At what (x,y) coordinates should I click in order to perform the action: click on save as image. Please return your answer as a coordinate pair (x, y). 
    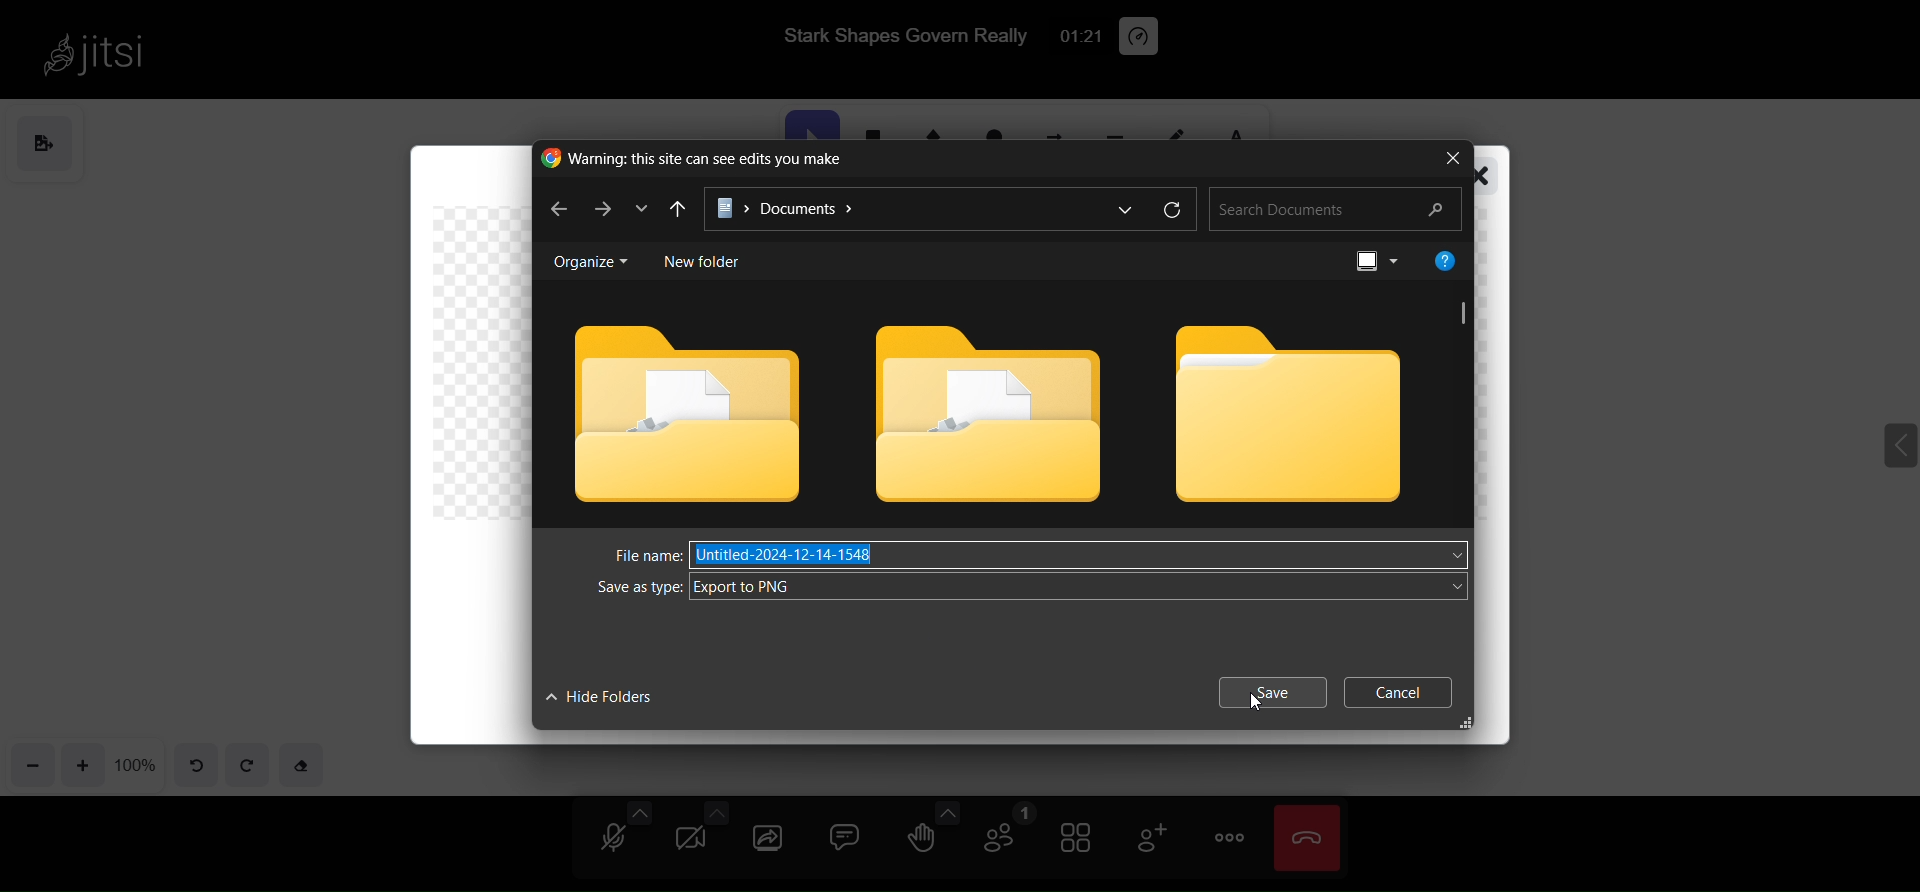
    Looking at the image, I should click on (52, 141).